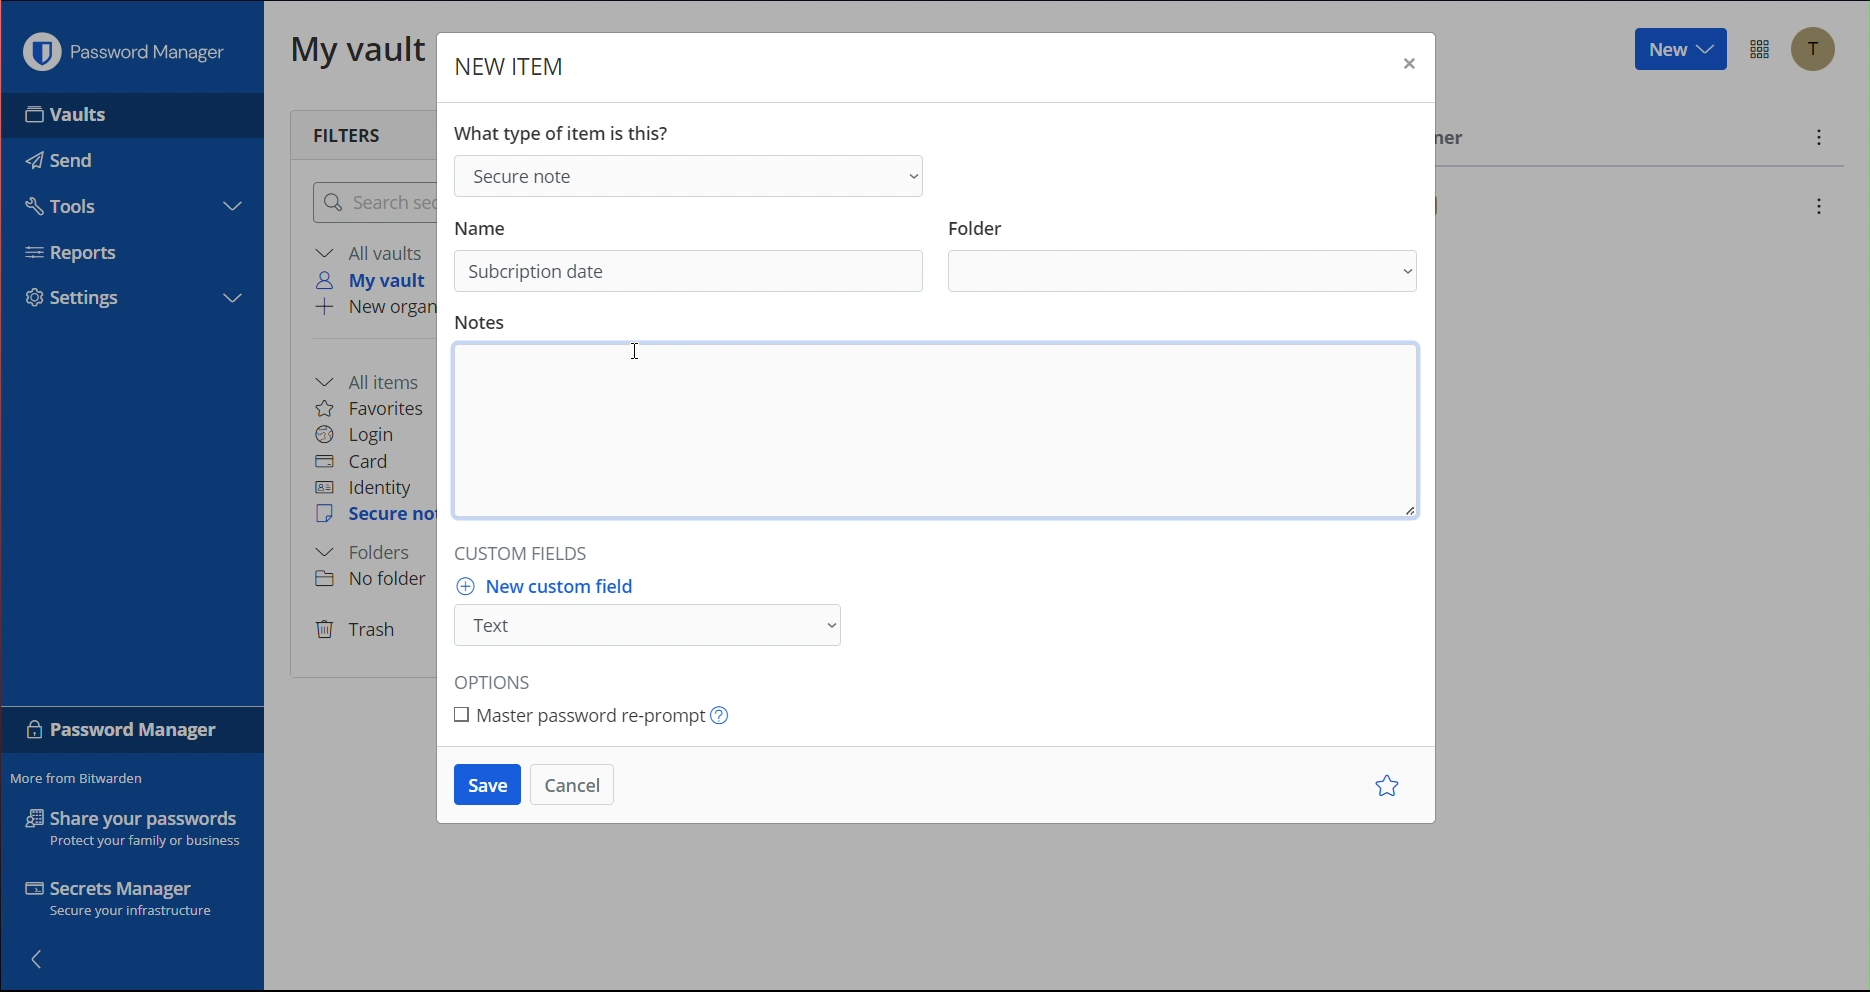 This screenshot has width=1870, height=992. Describe the element at coordinates (352, 462) in the screenshot. I see `Card` at that location.